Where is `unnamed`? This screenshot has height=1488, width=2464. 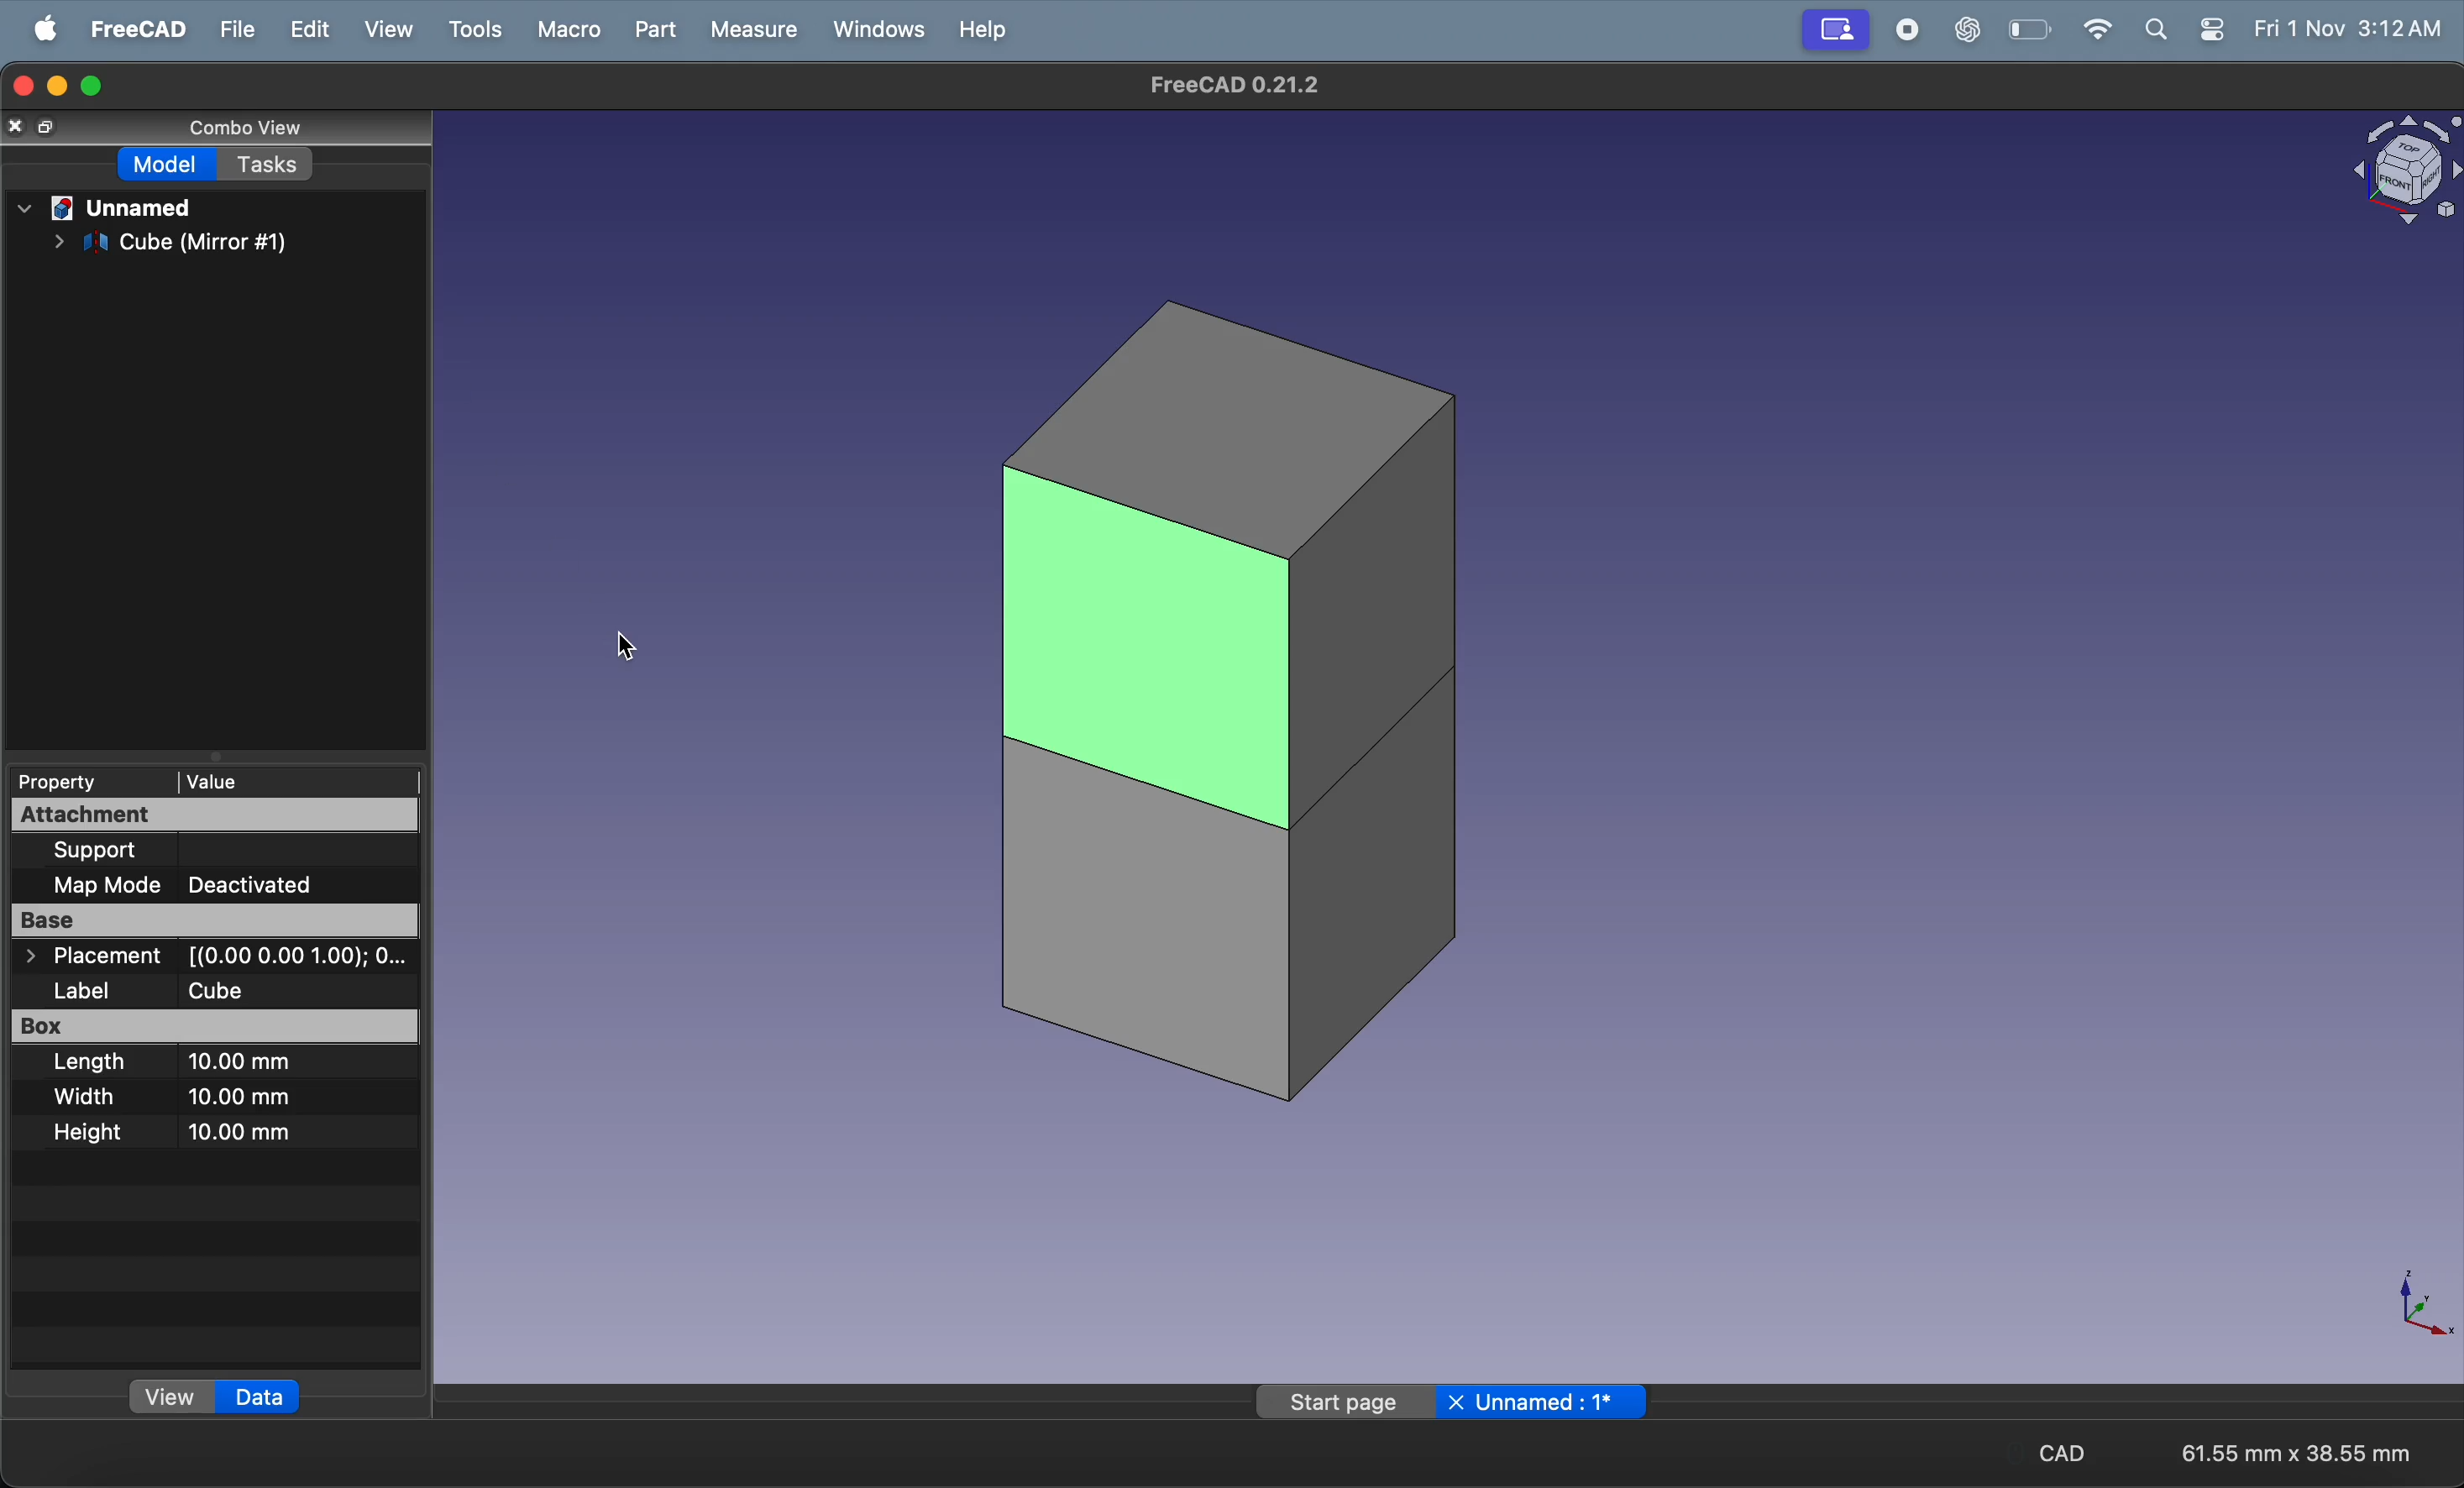 unnamed is located at coordinates (1551, 1404).